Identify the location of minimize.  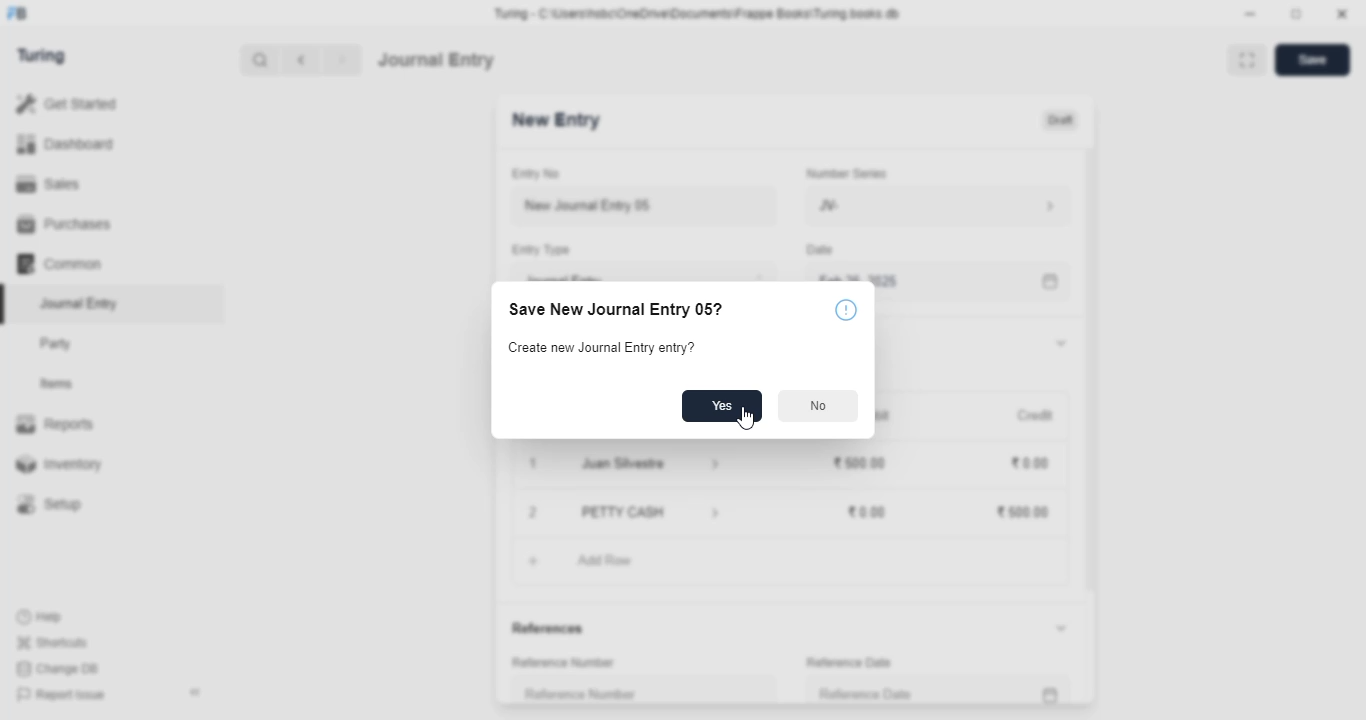
(1251, 14).